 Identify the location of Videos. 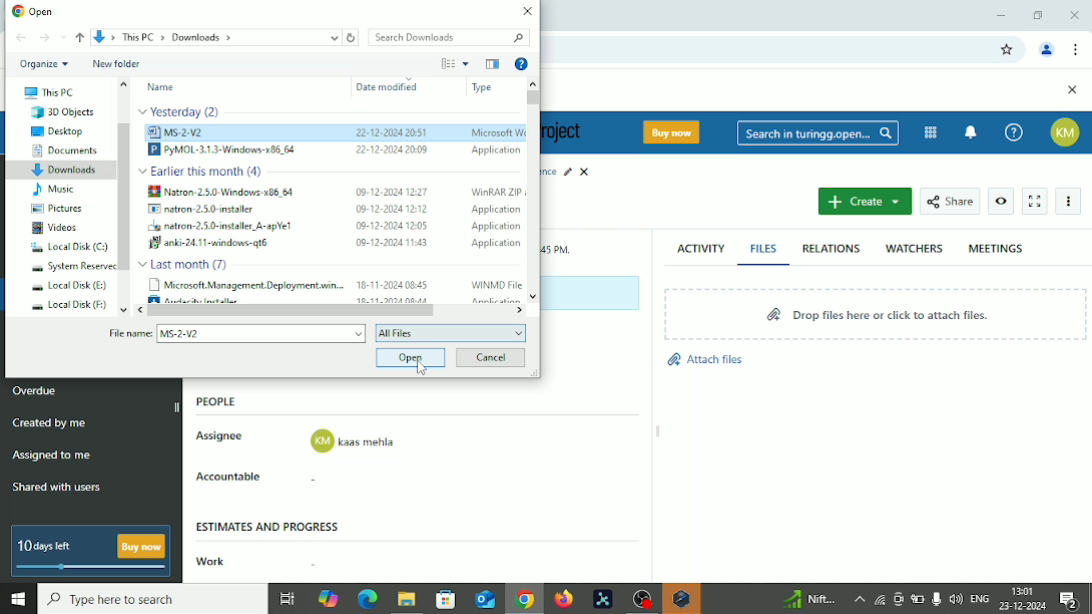
(55, 228).